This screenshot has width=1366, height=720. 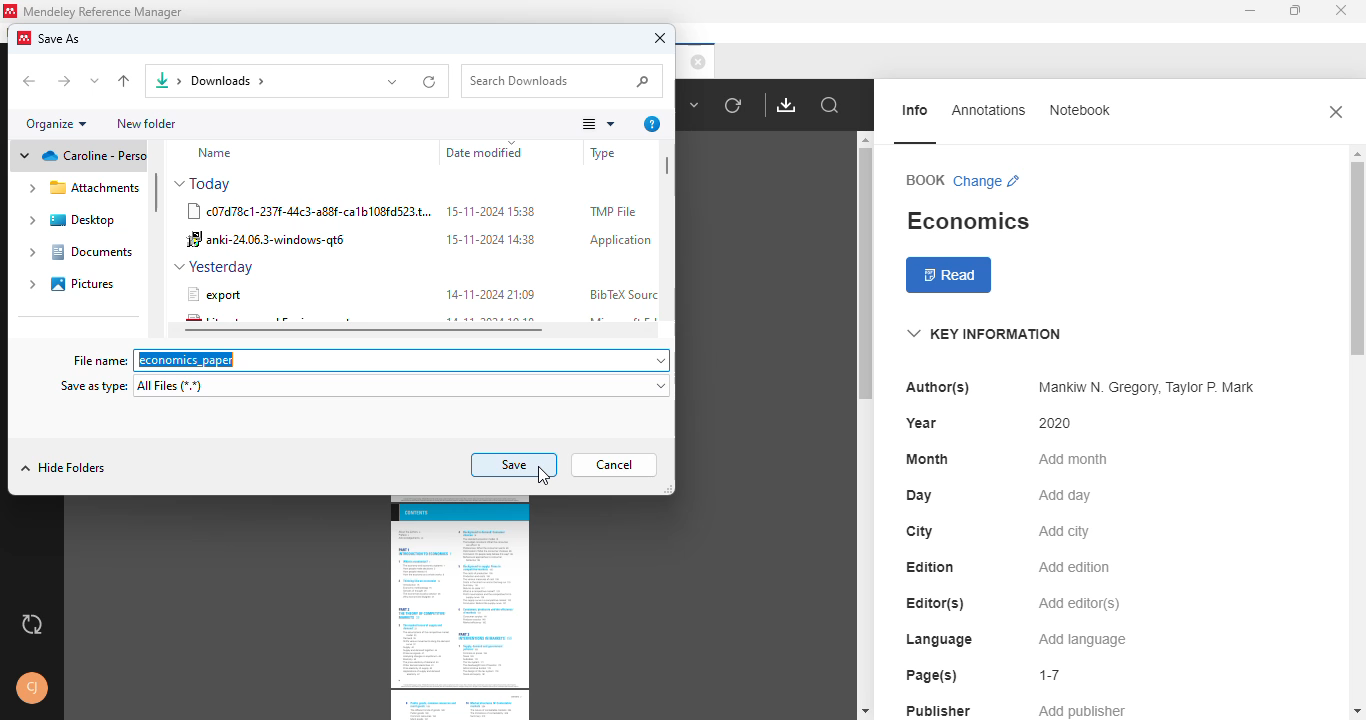 I want to click on info, so click(x=917, y=110).